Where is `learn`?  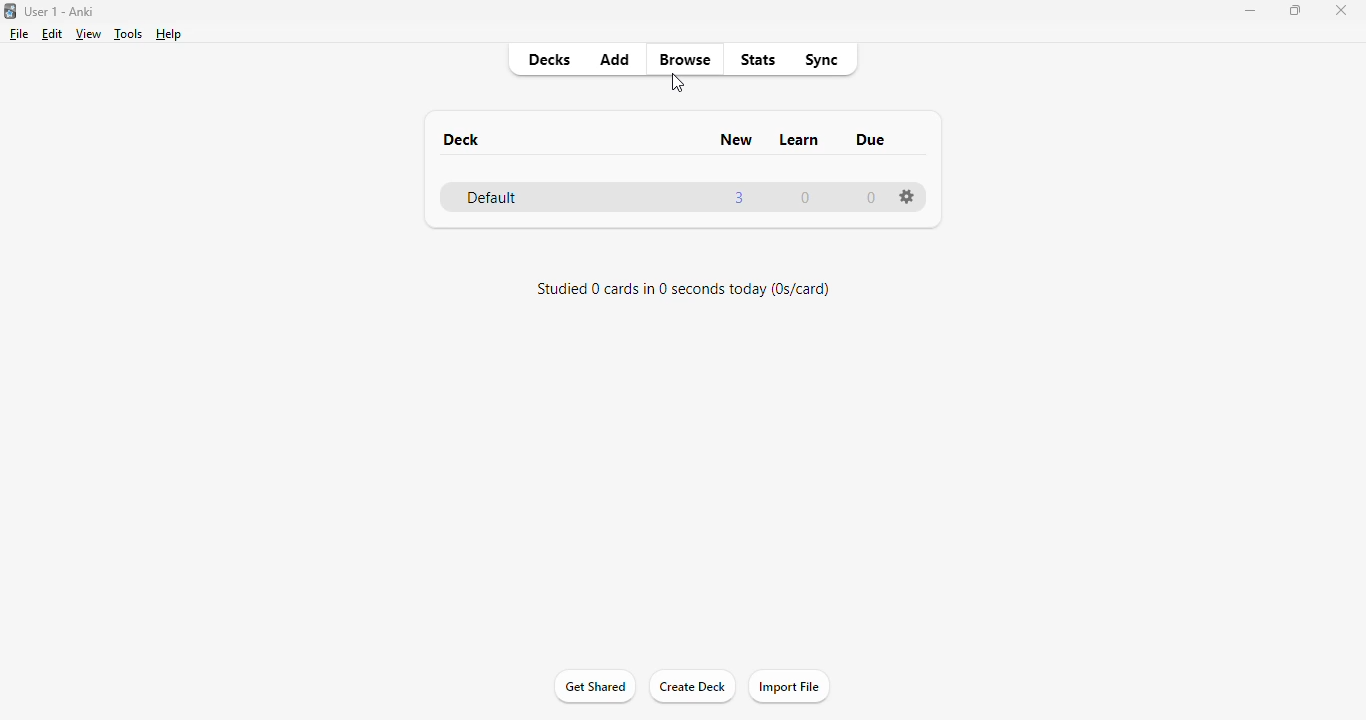 learn is located at coordinates (798, 139).